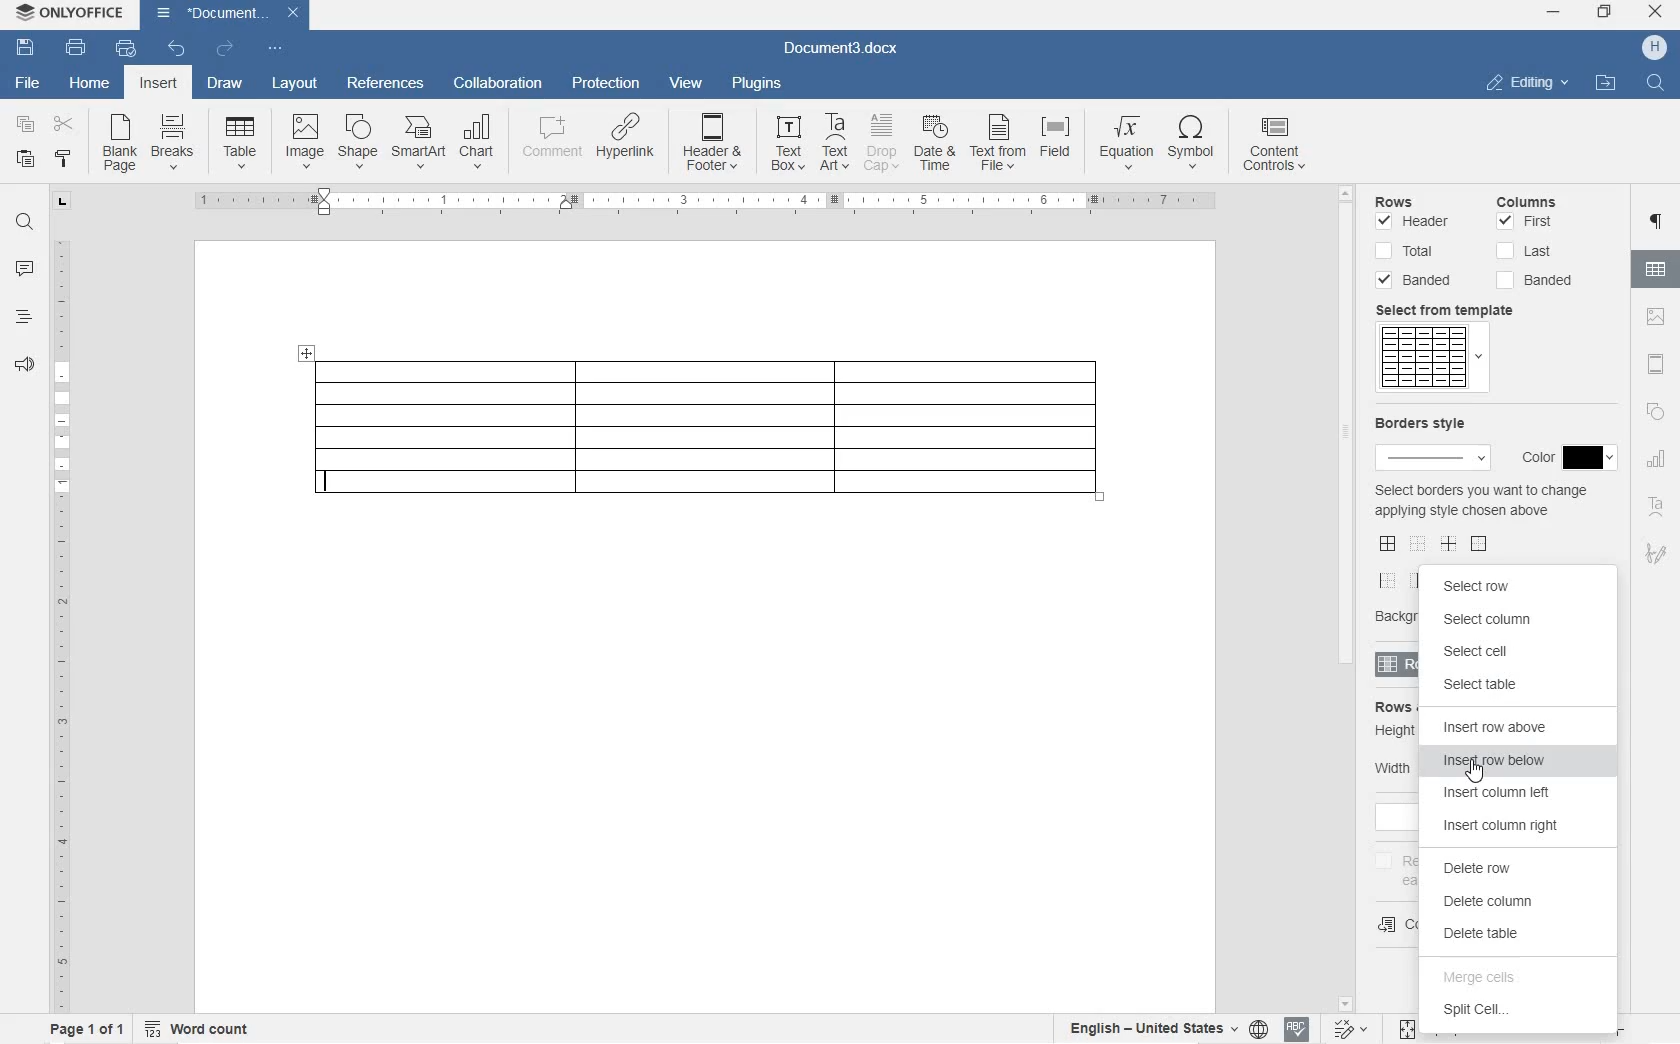  What do you see at coordinates (1494, 1010) in the screenshot?
I see `split cell` at bounding box center [1494, 1010].